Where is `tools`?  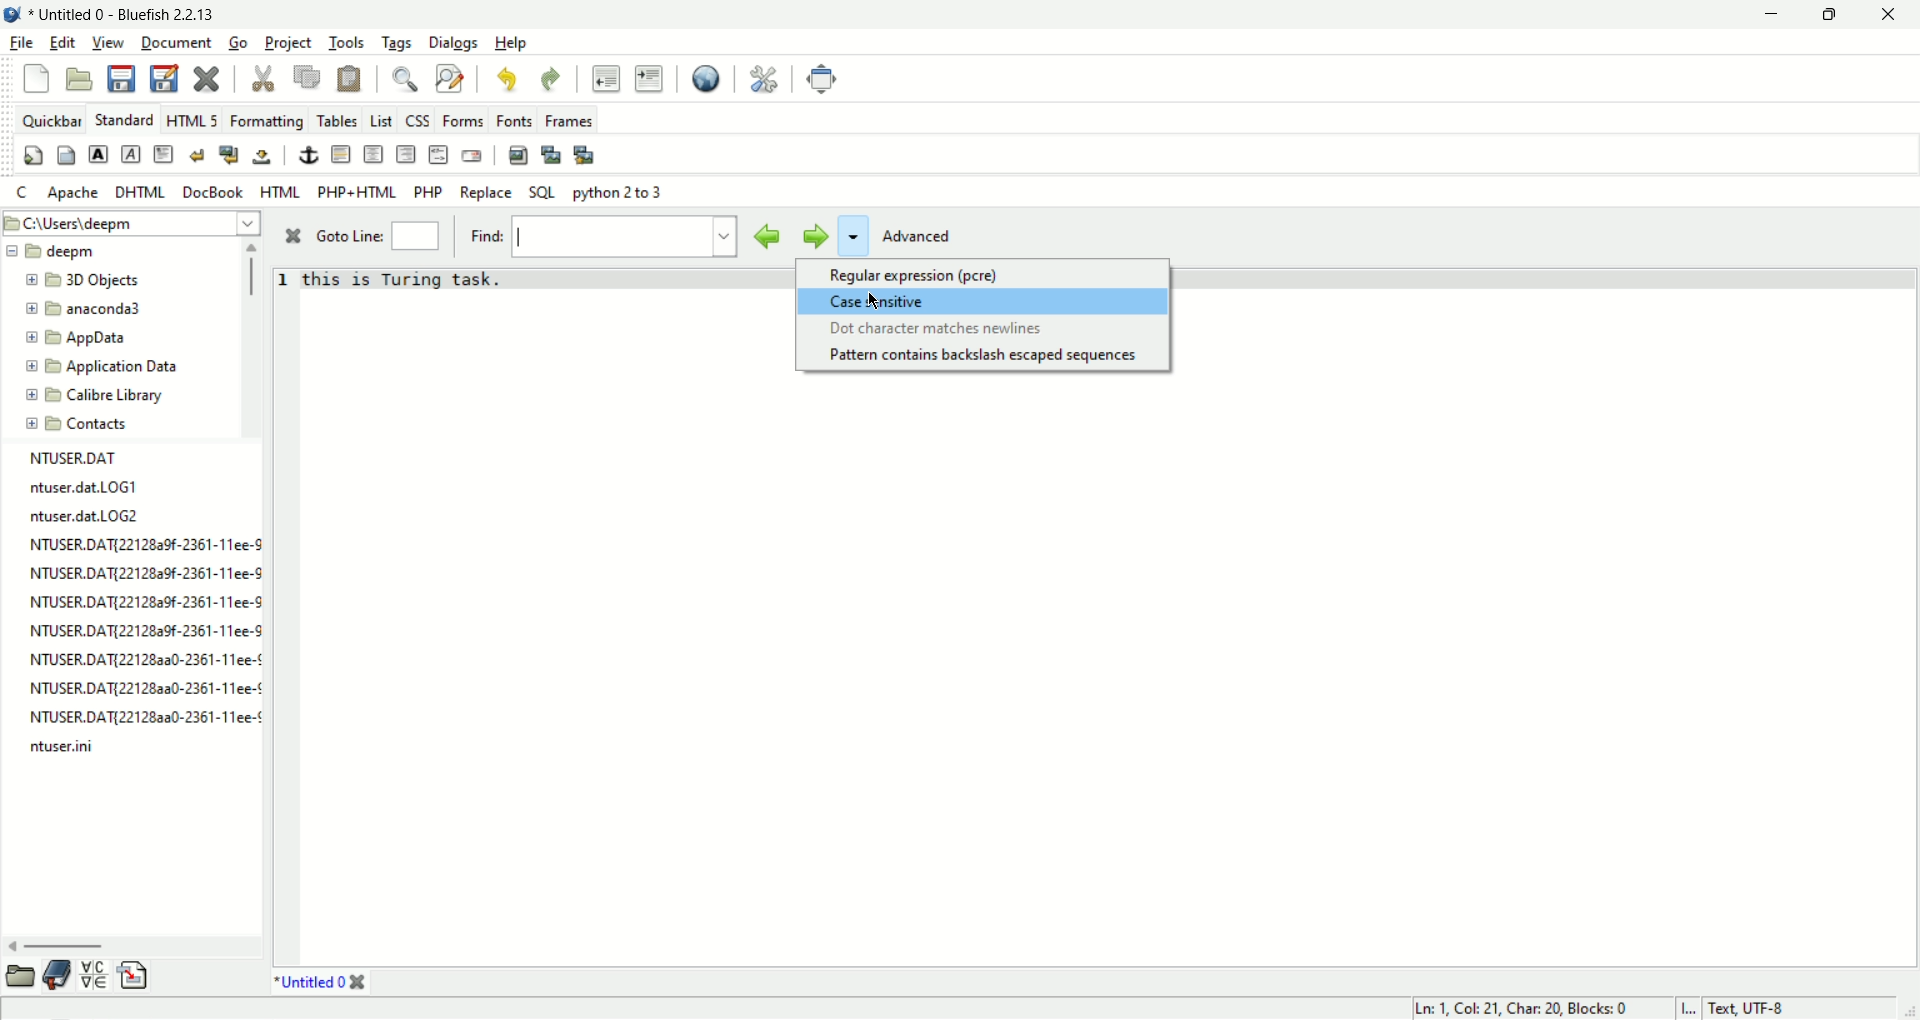
tools is located at coordinates (347, 43).